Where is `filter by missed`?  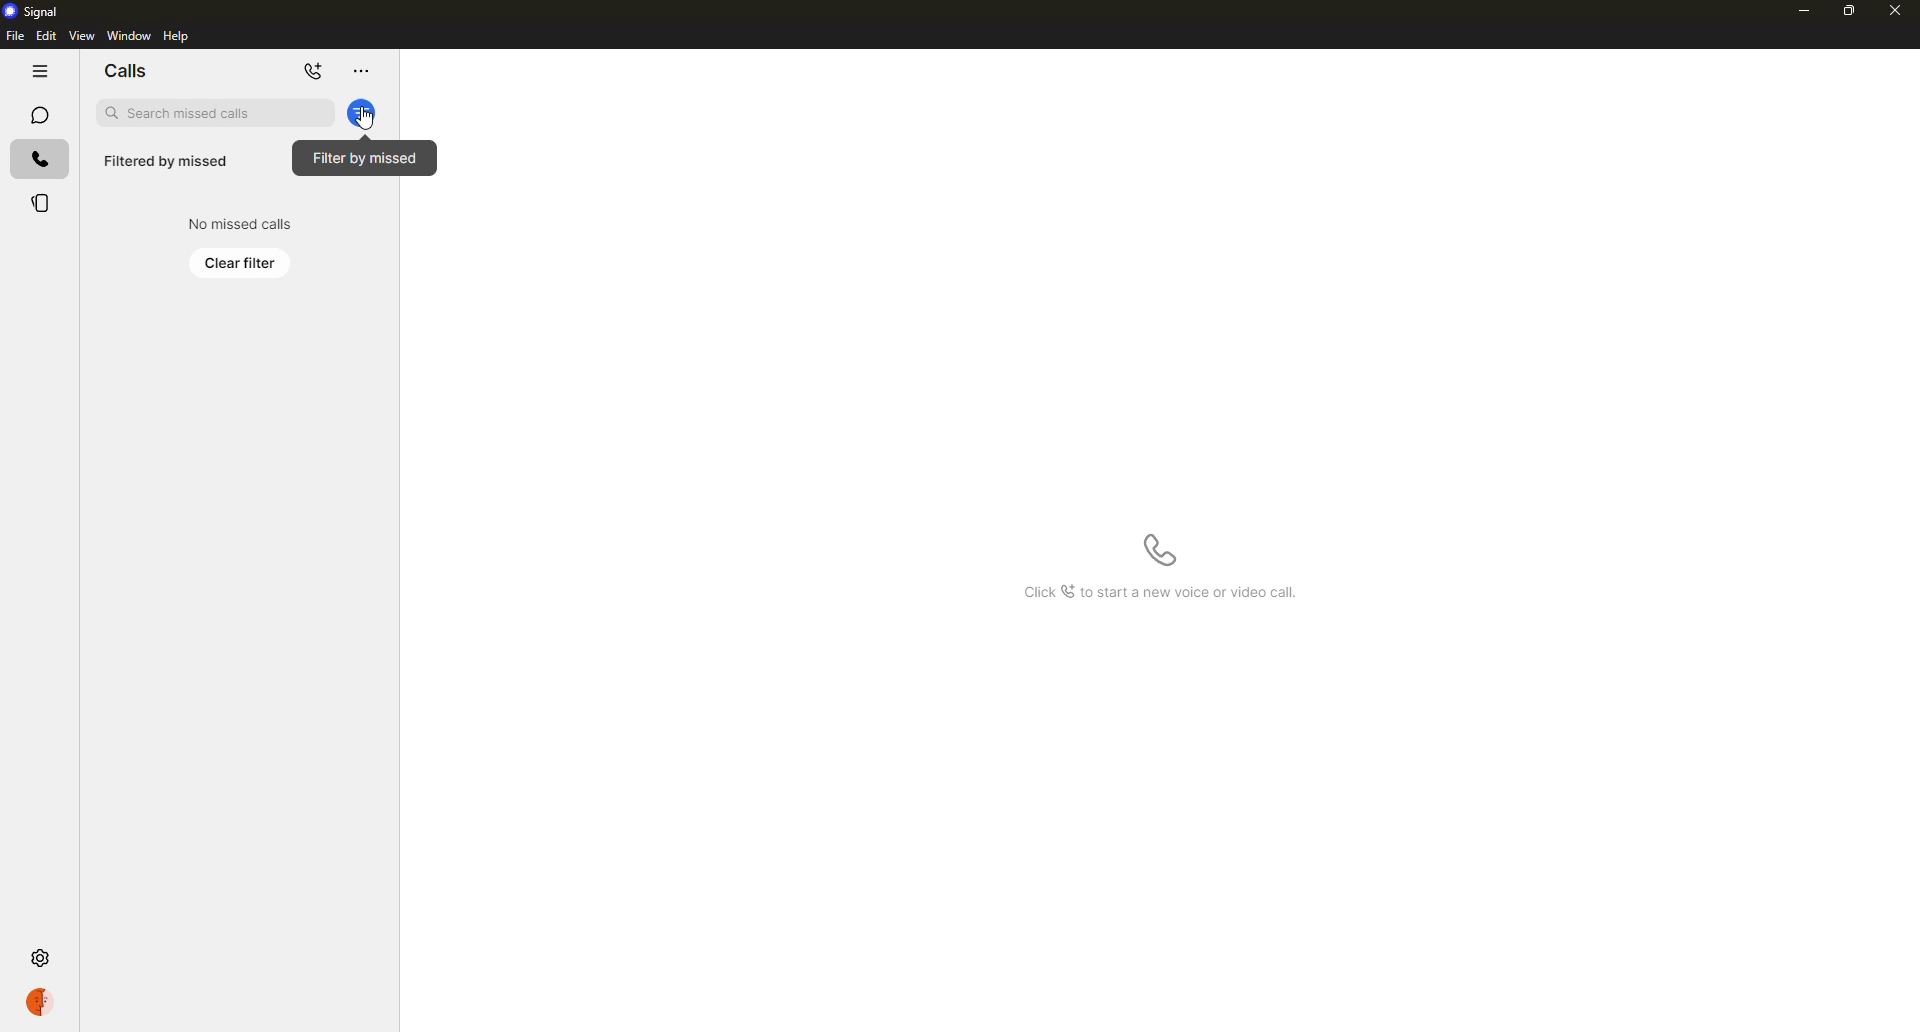
filter by missed is located at coordinates (362, 113).